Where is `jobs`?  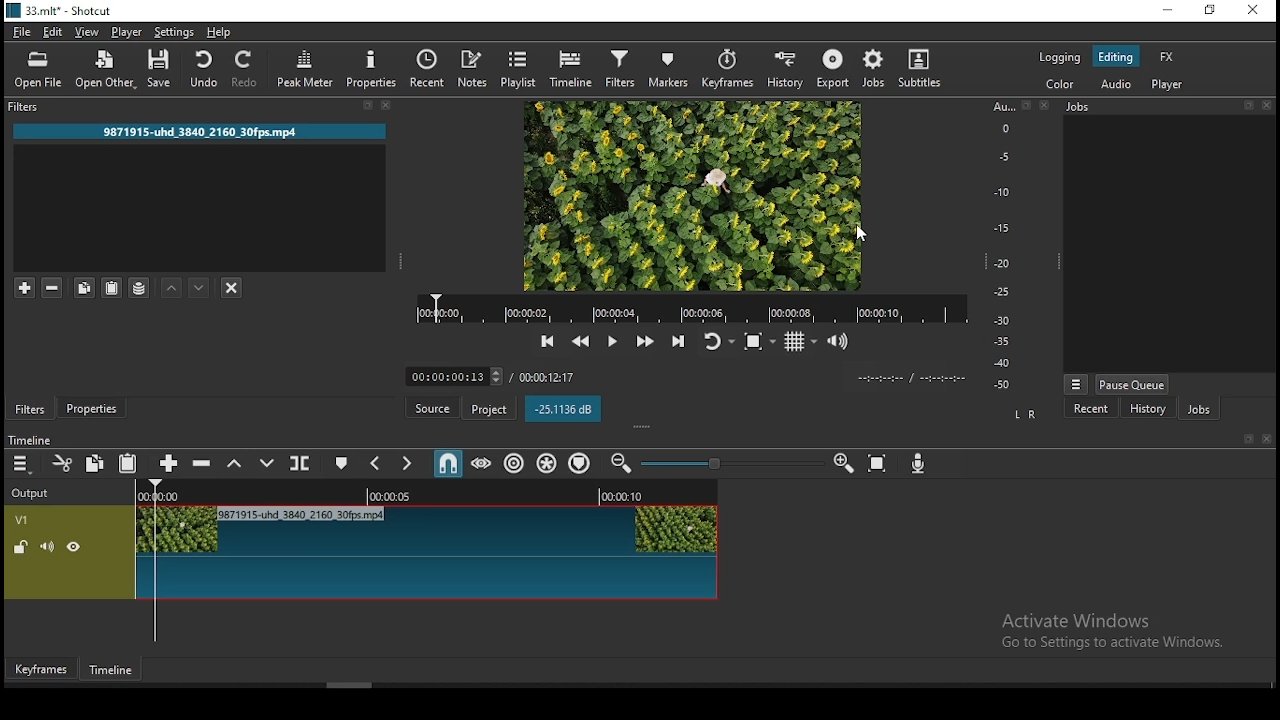
jobs is located at coordinates (1203, 409).